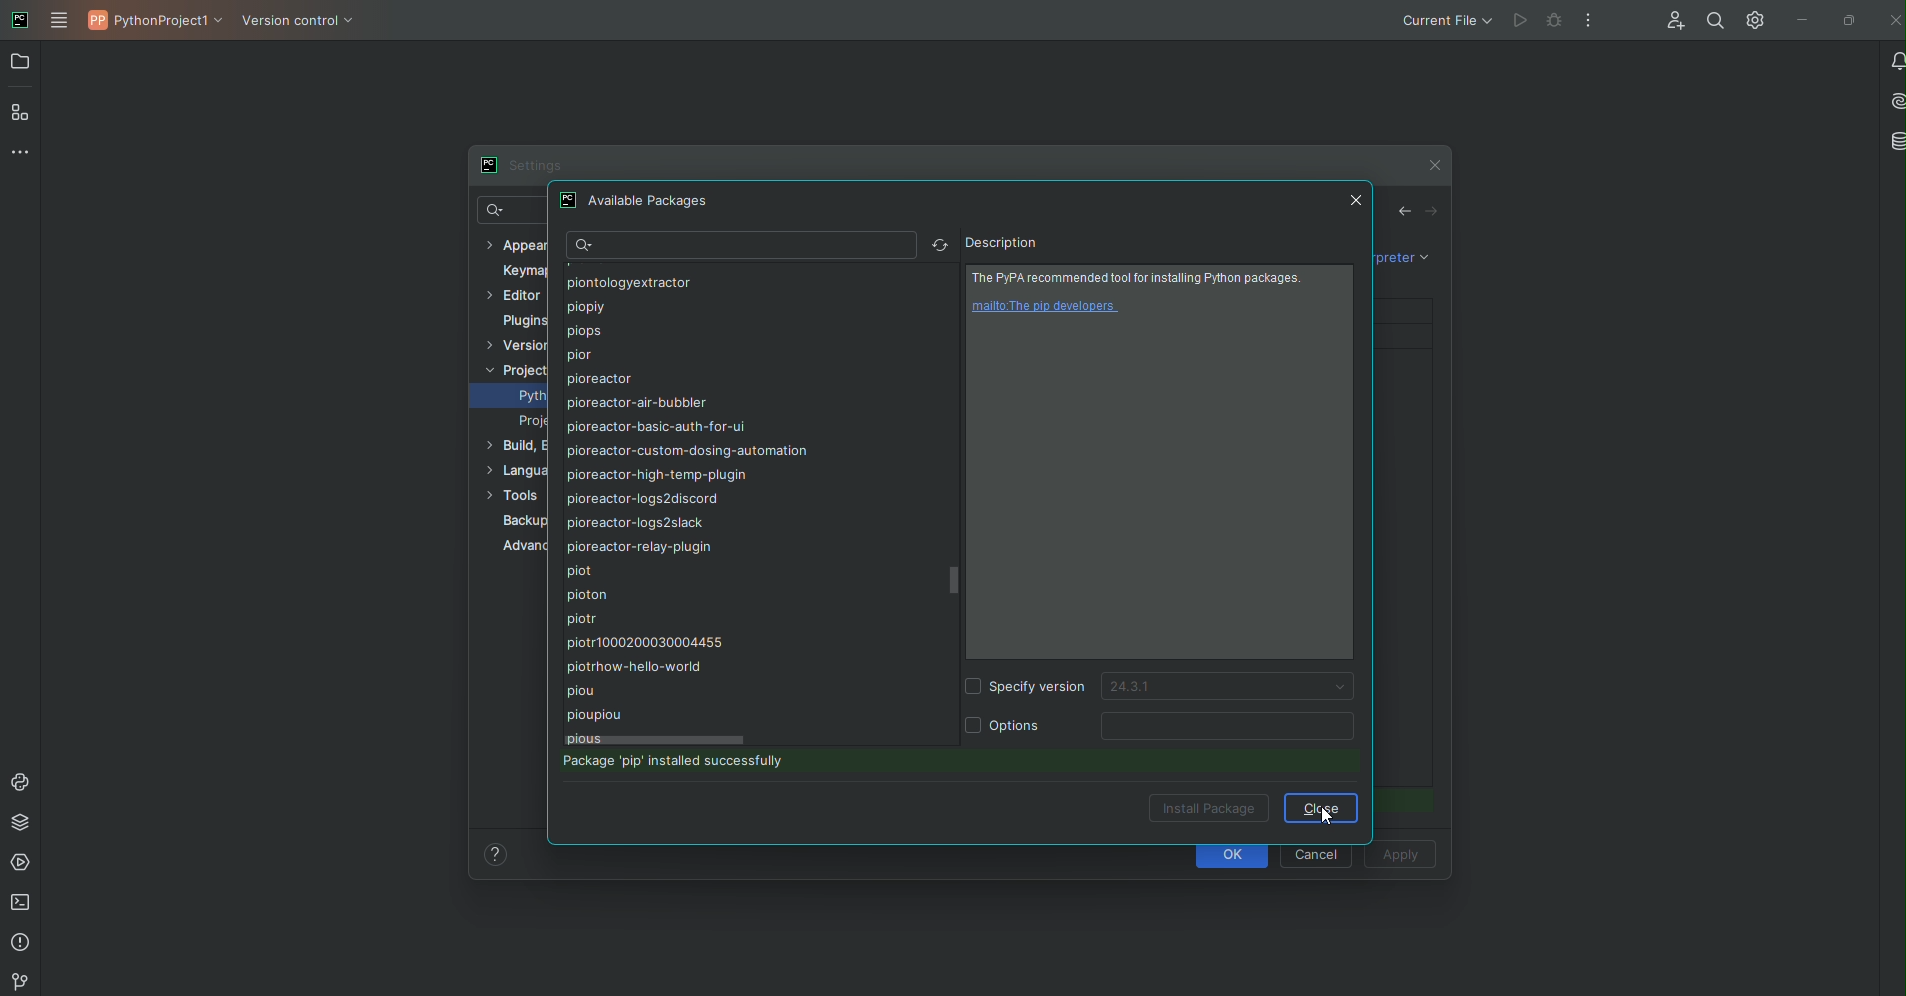 The height and width of the screenshot is (996, 1906). Describe the element at coordinates (19, 156) in the screenshot. I see `More Tools` at that location.